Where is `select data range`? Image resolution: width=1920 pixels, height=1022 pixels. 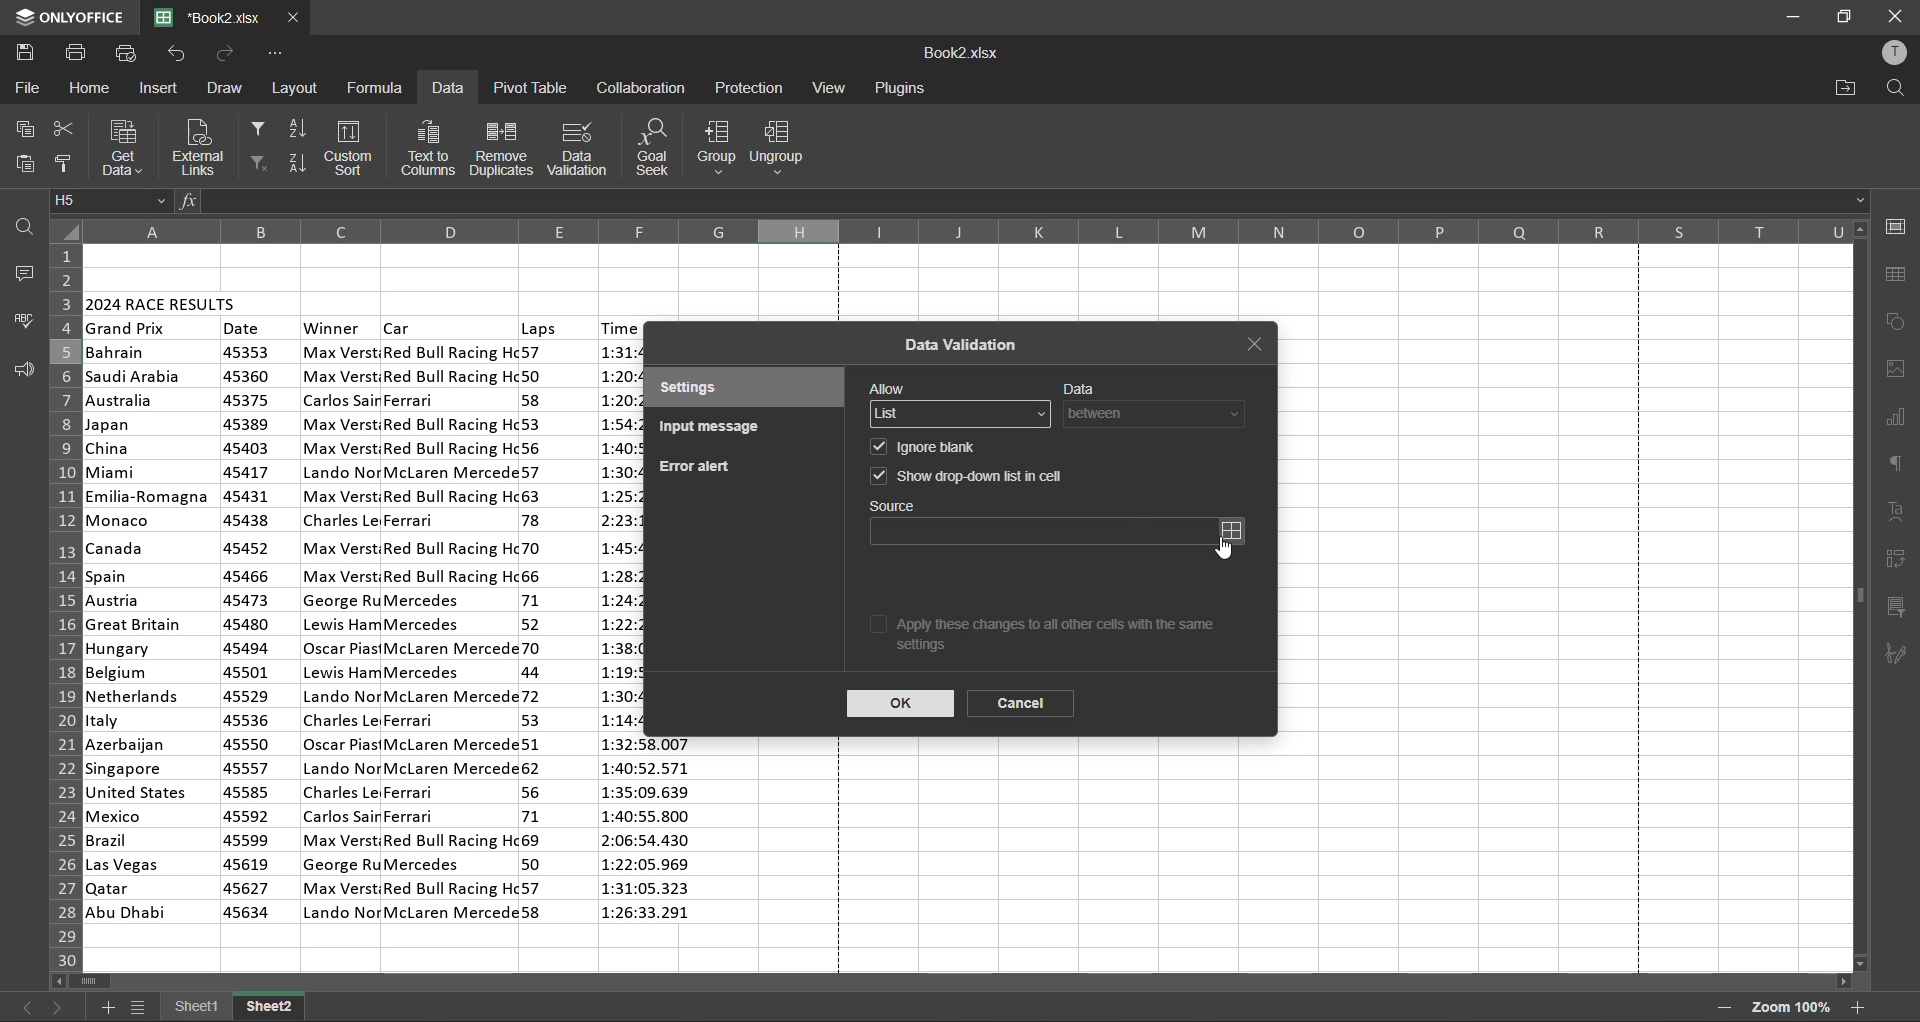
select data range is located at coordinates (1238, 530).